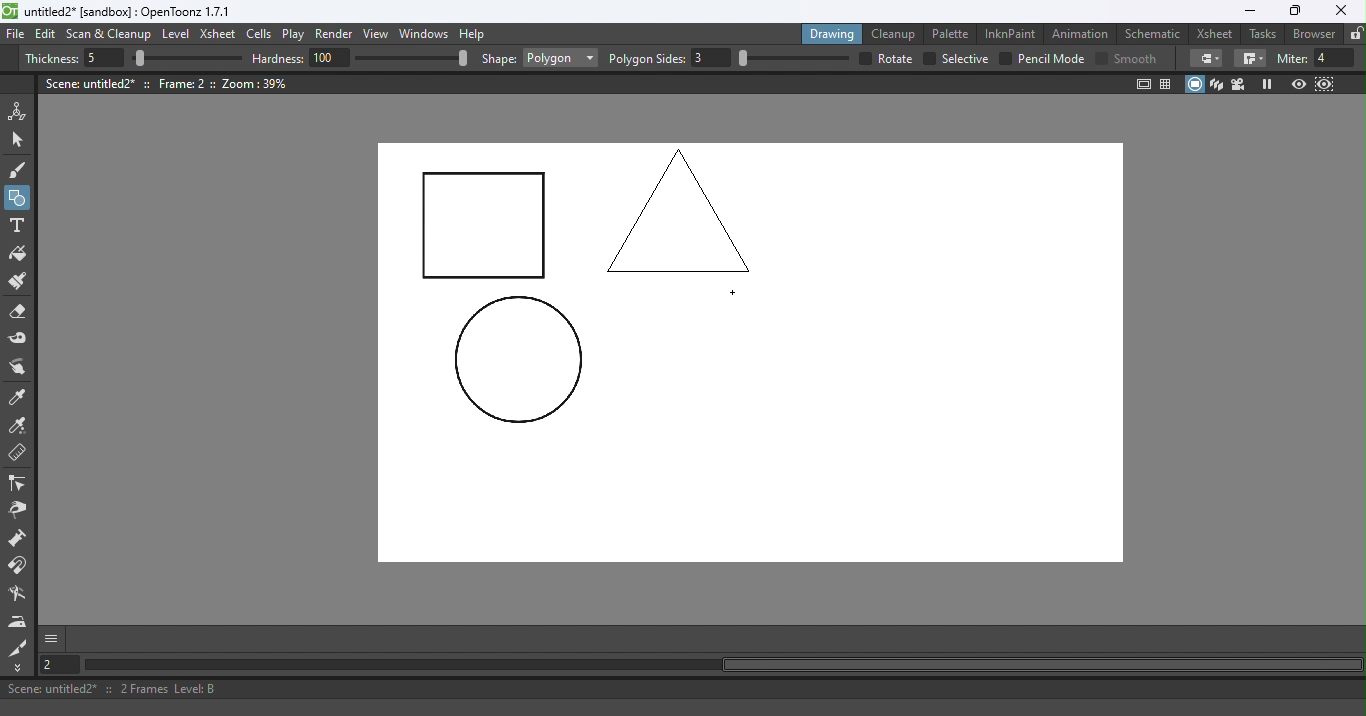  I want to click on More Tools, so click(19, 668).